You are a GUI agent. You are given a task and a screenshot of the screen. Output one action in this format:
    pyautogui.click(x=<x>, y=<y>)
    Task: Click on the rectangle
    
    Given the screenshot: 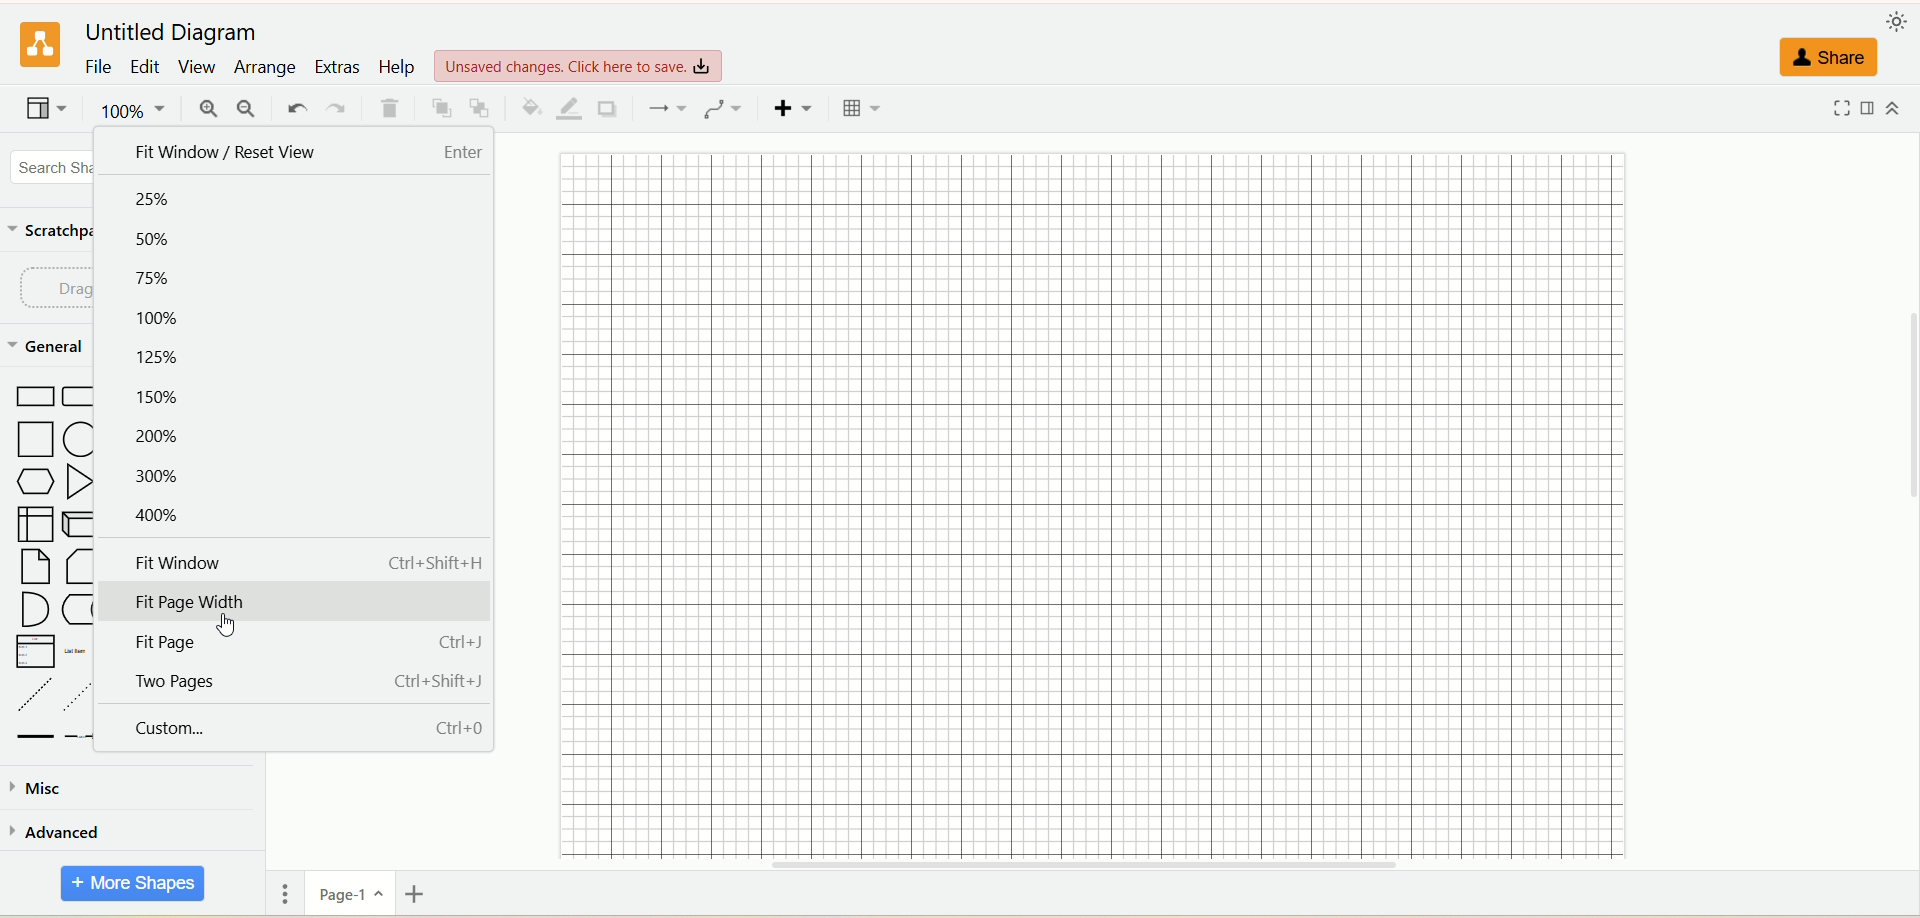 What is the action you would take?
    pyautogui.click(x=34, y=398)
    